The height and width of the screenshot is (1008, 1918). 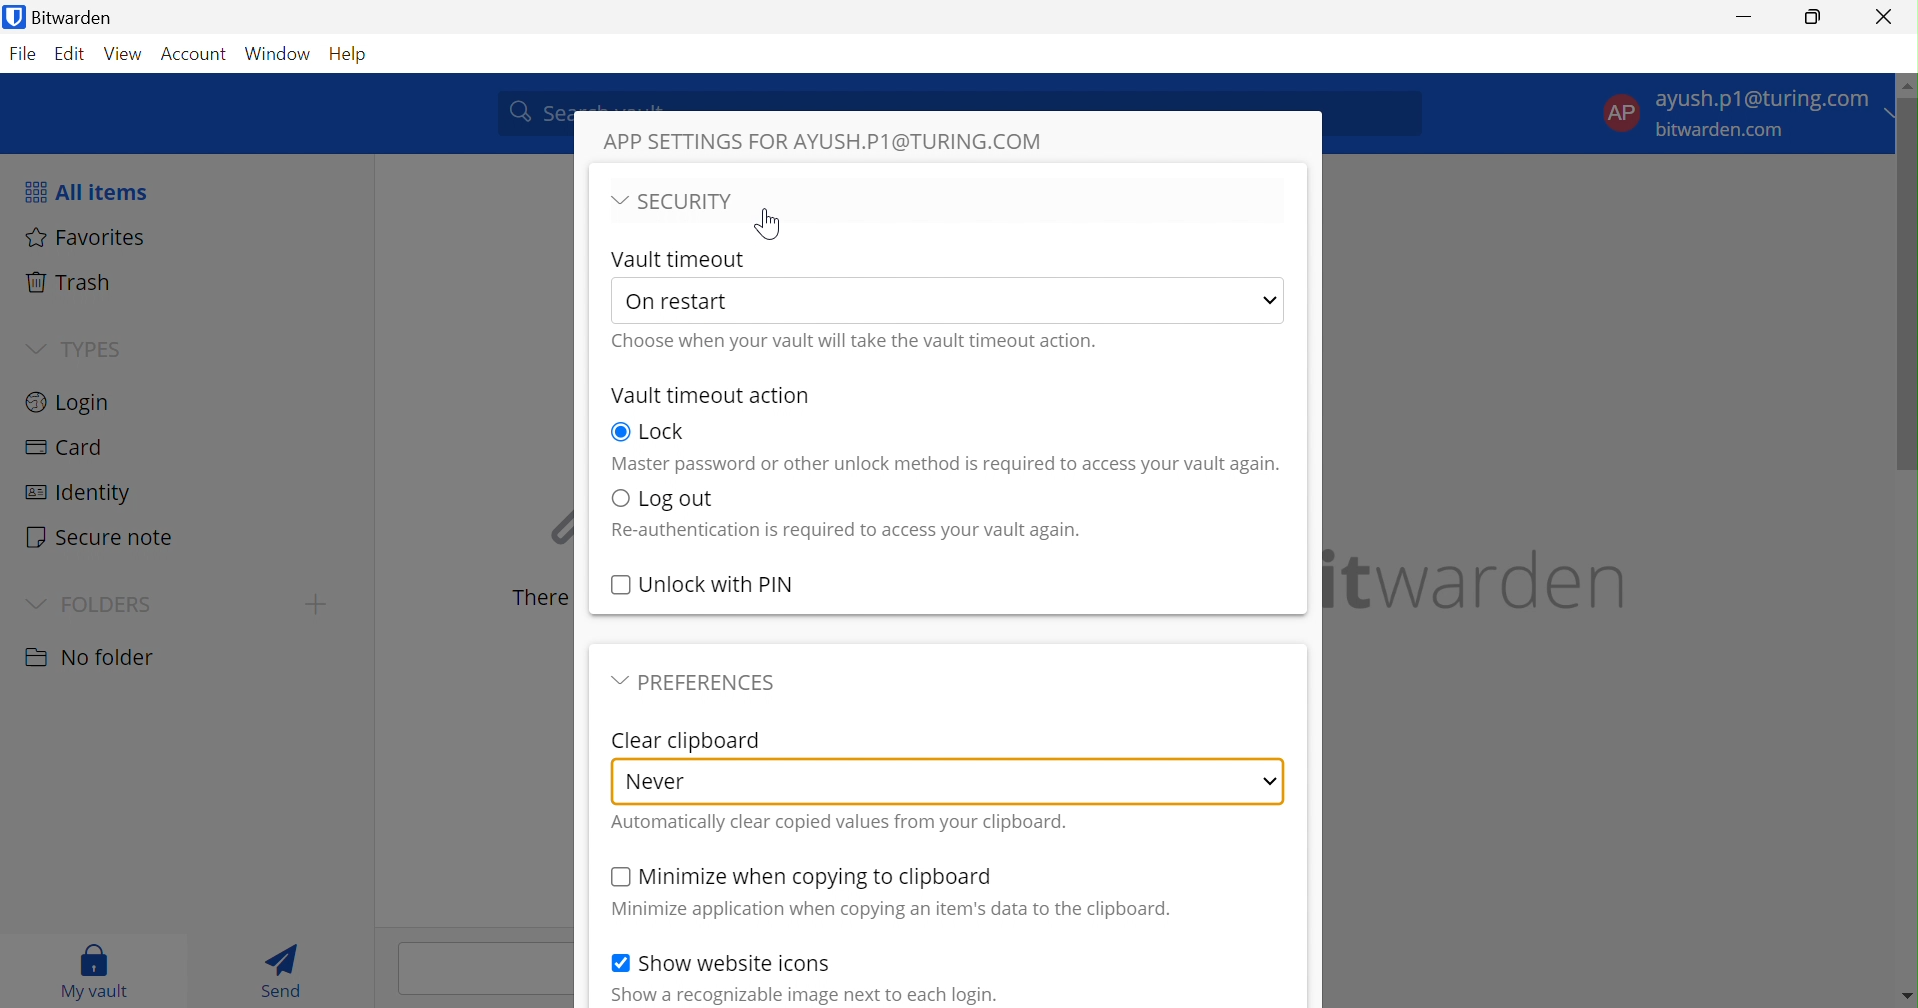 I want to click on Drop Down, so click(x=616, y=199).